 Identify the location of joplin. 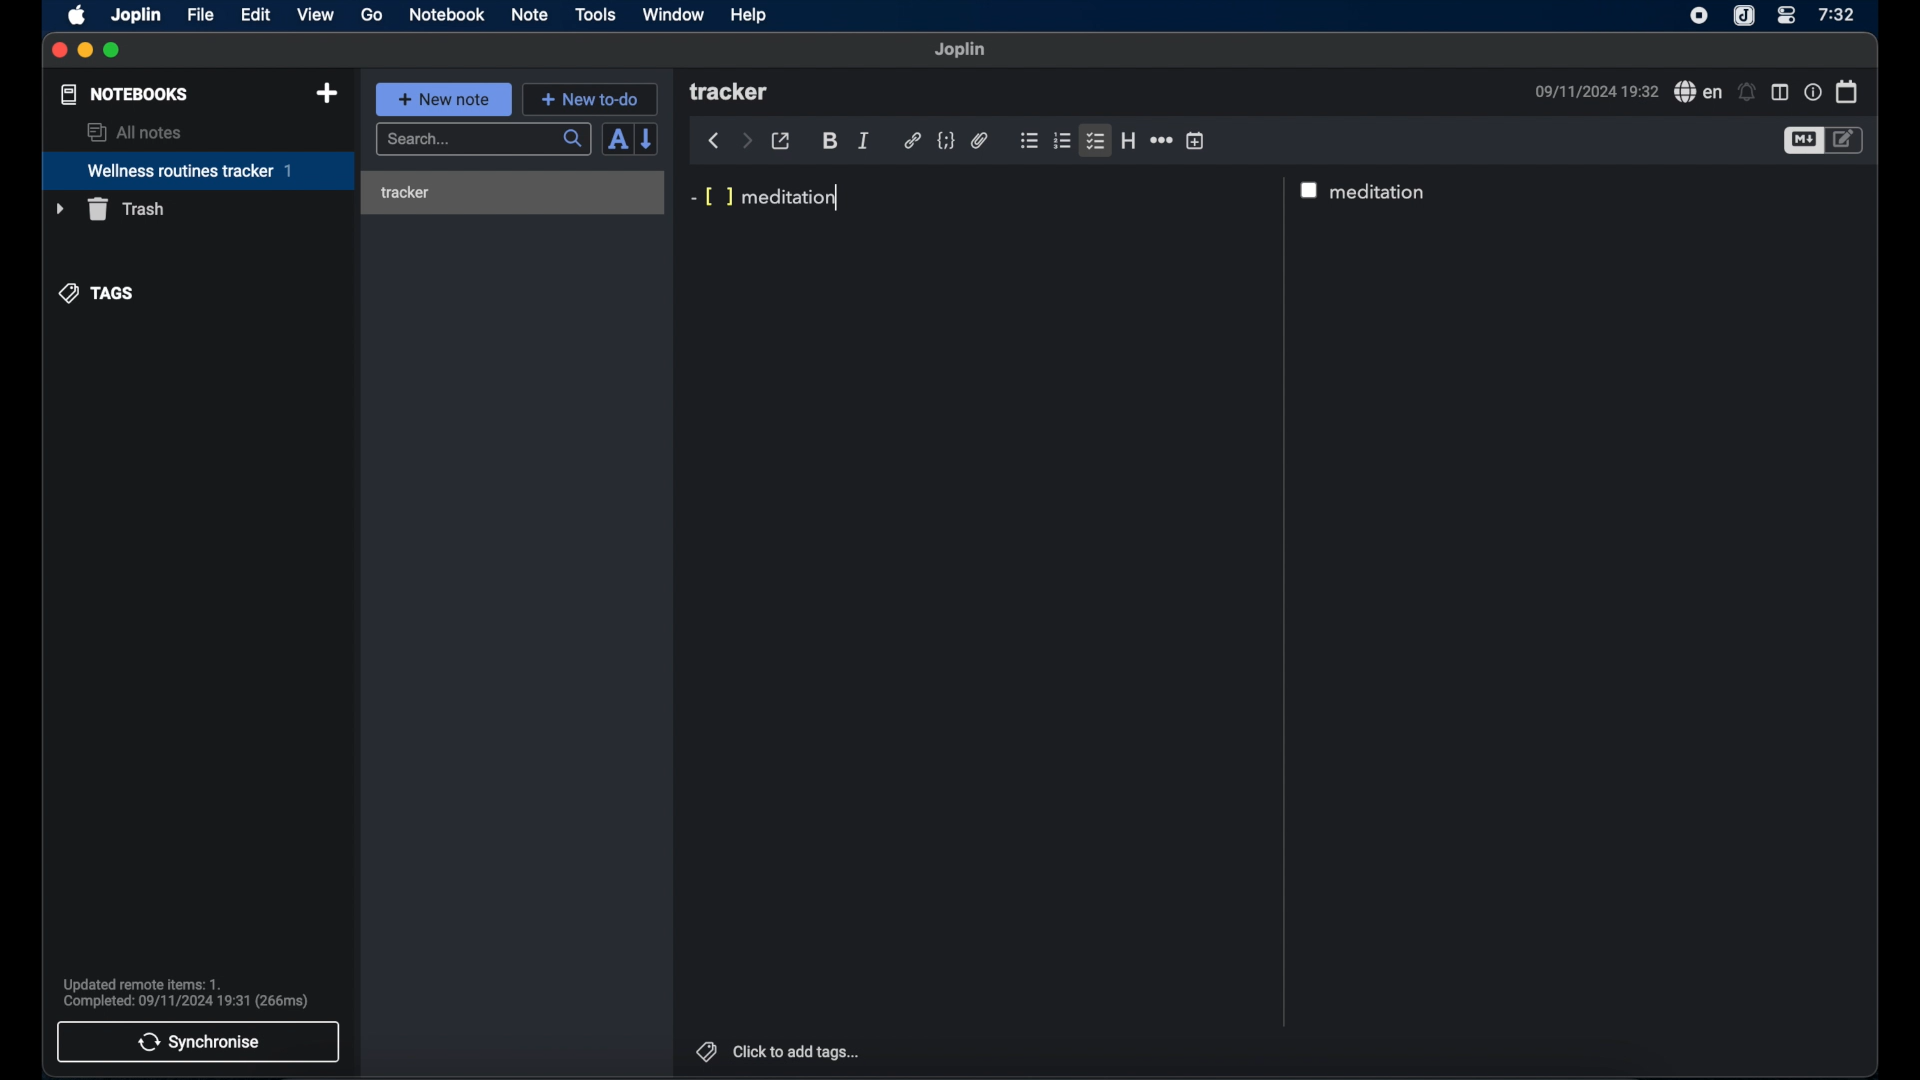
(137, 16).